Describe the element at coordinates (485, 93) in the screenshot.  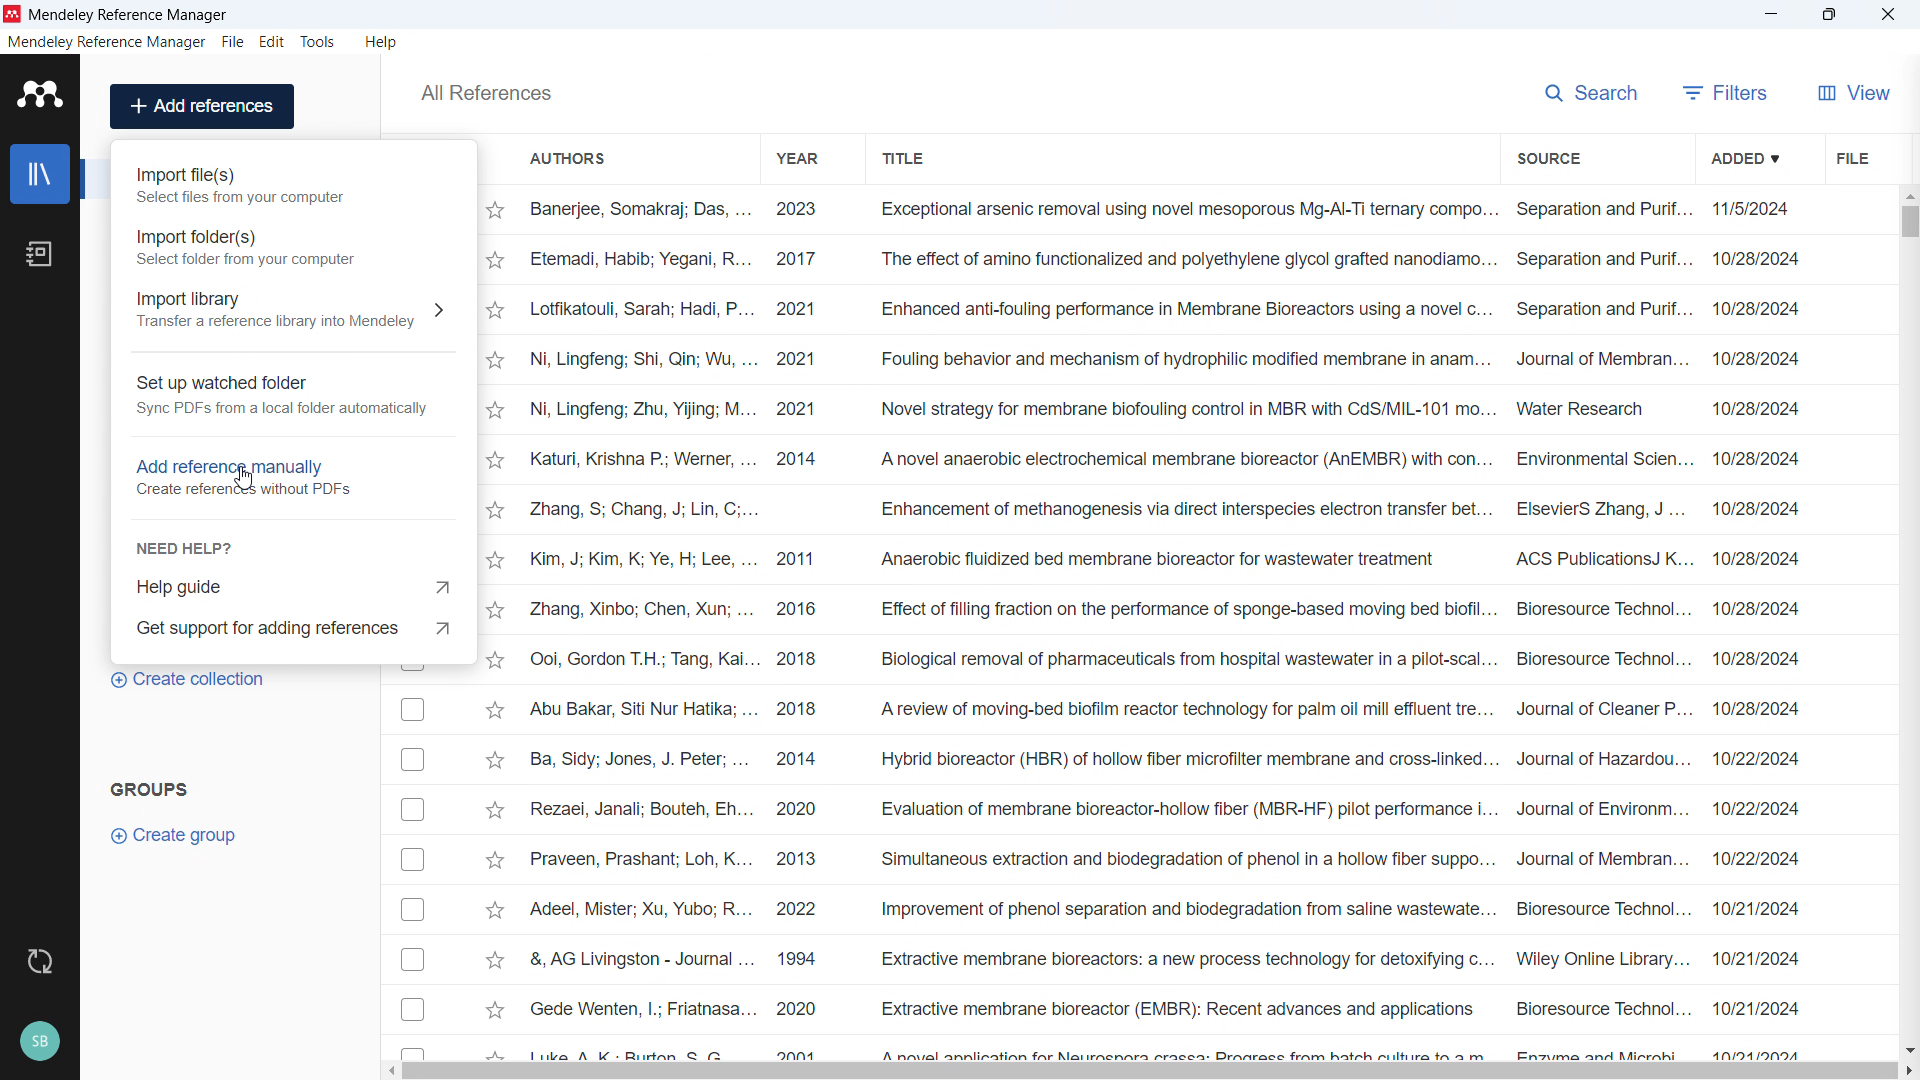
I see ` All references ` at that location.